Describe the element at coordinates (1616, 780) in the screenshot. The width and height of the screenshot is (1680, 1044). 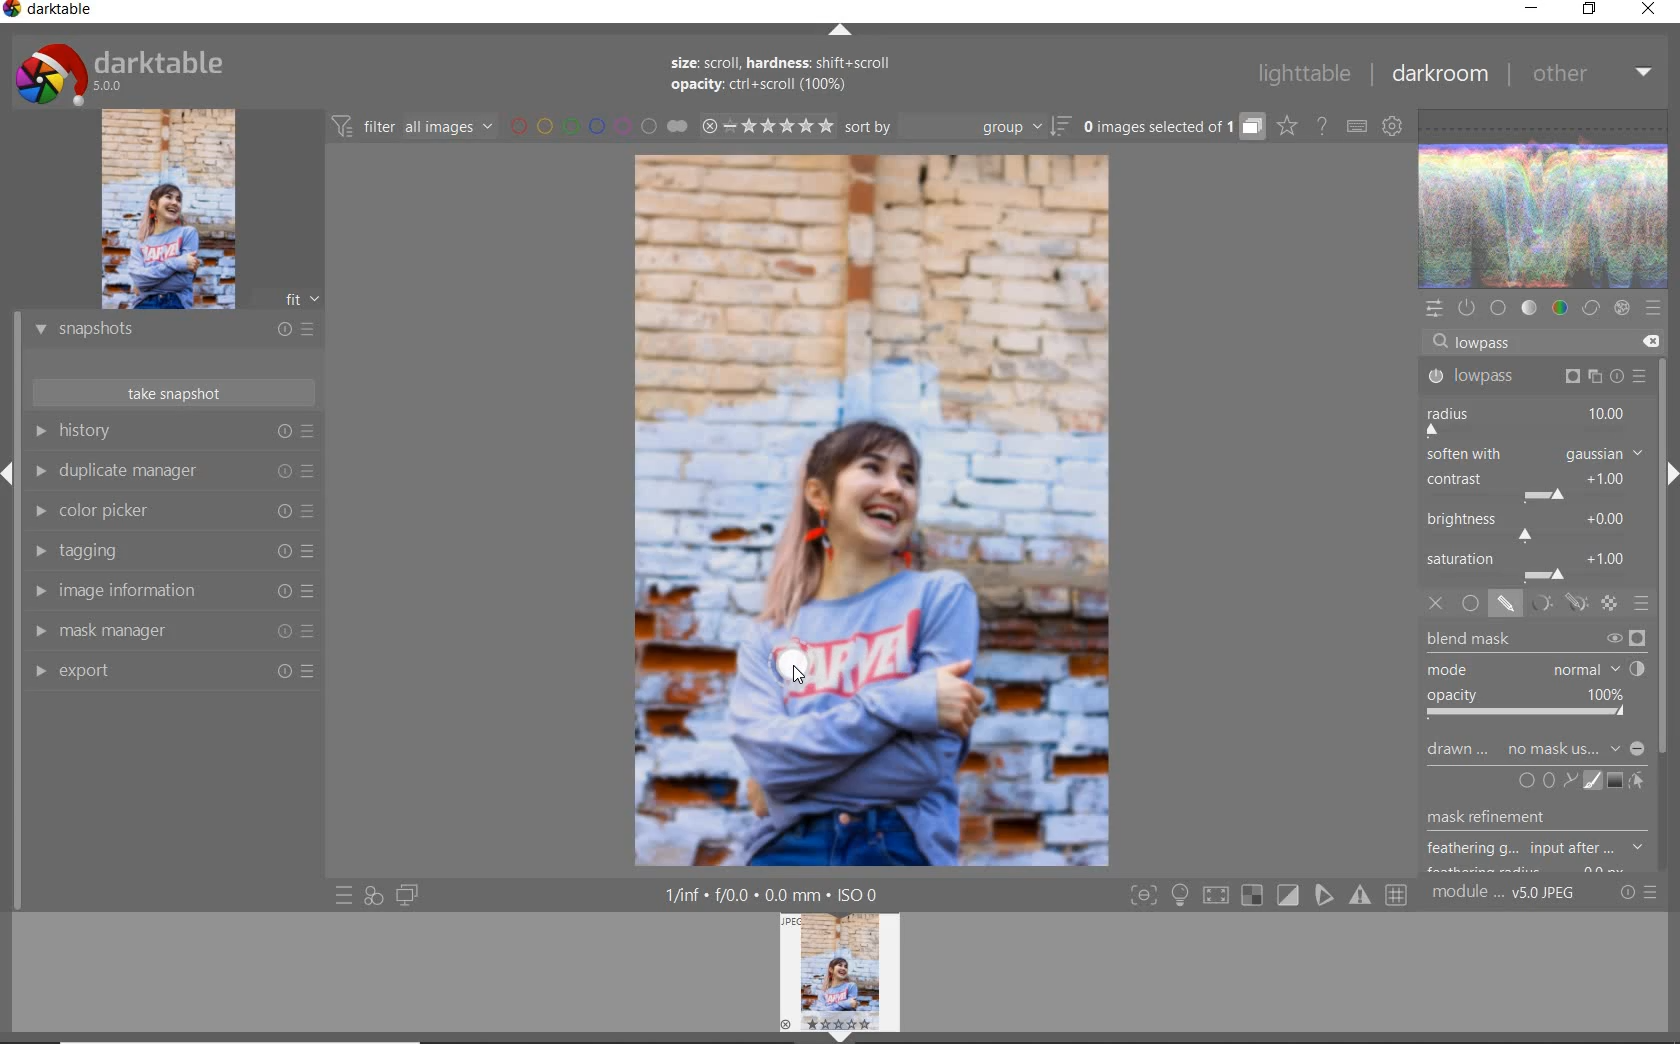
I see `add gradient` at that location.